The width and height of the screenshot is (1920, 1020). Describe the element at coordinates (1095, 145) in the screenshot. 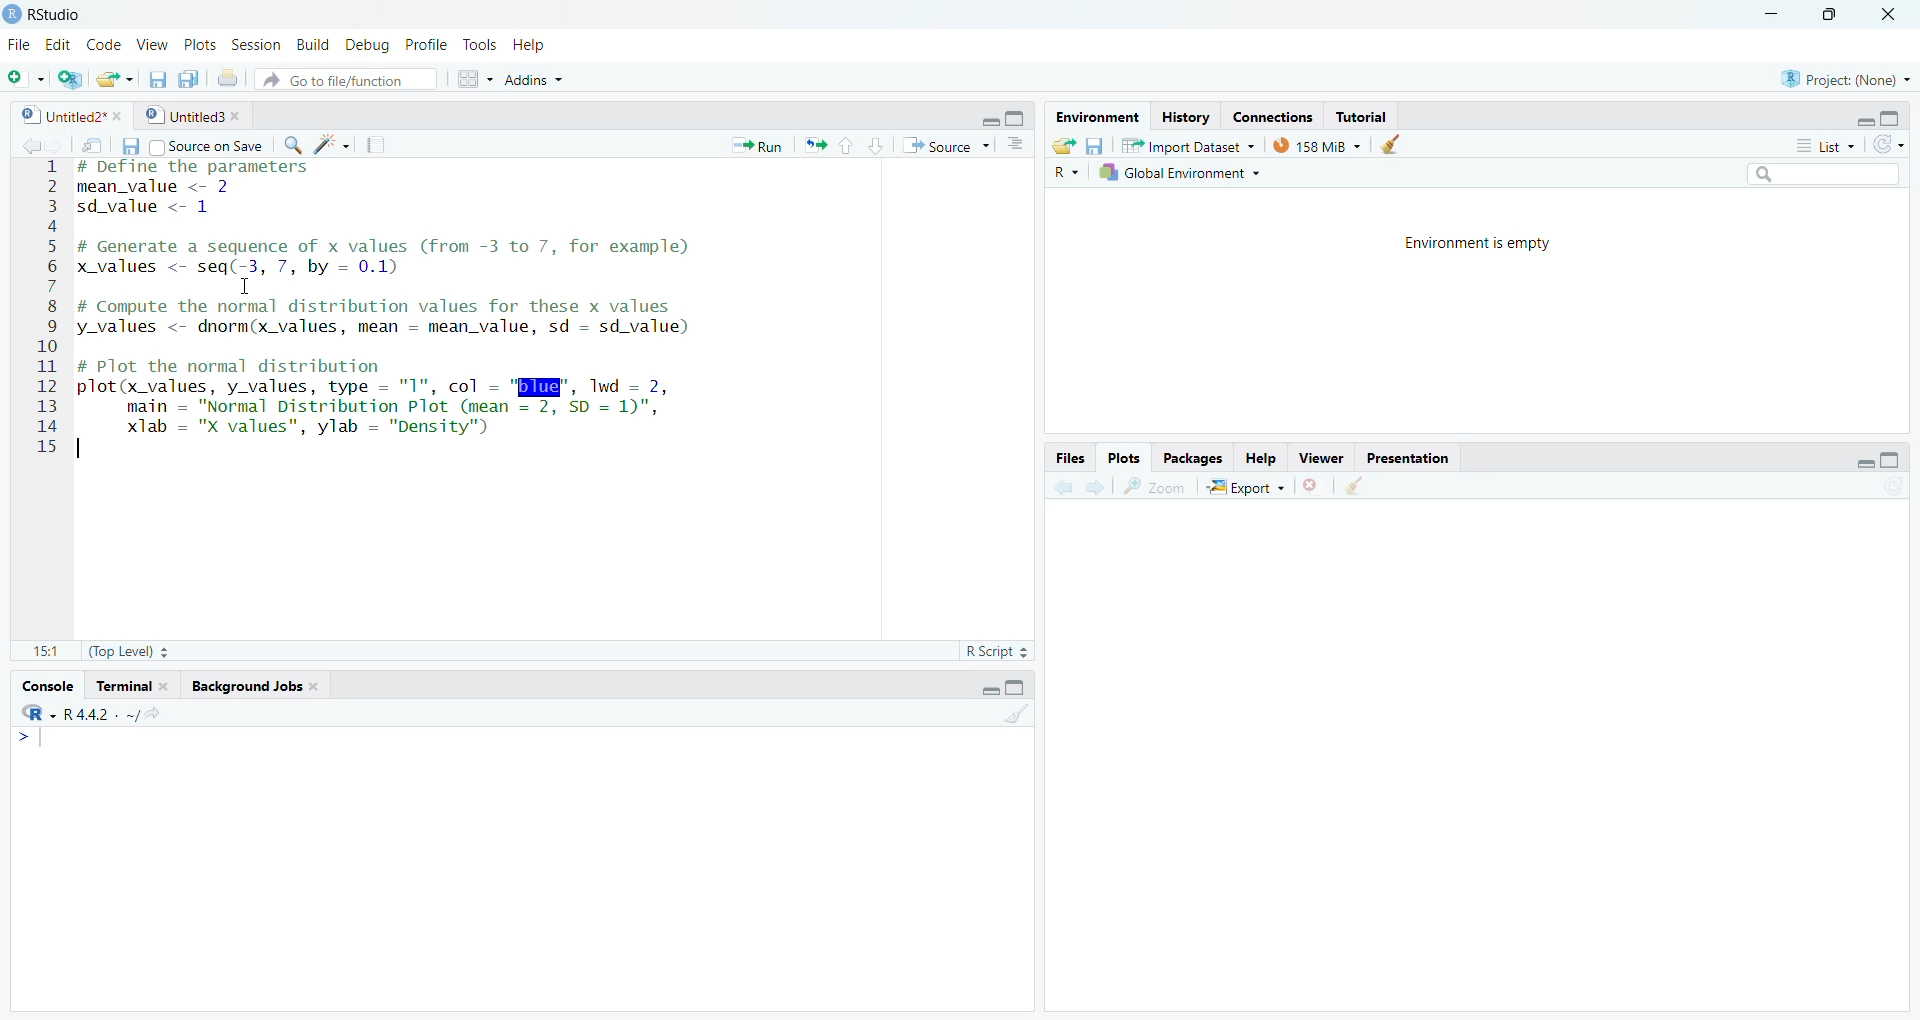

I see `` at that location.